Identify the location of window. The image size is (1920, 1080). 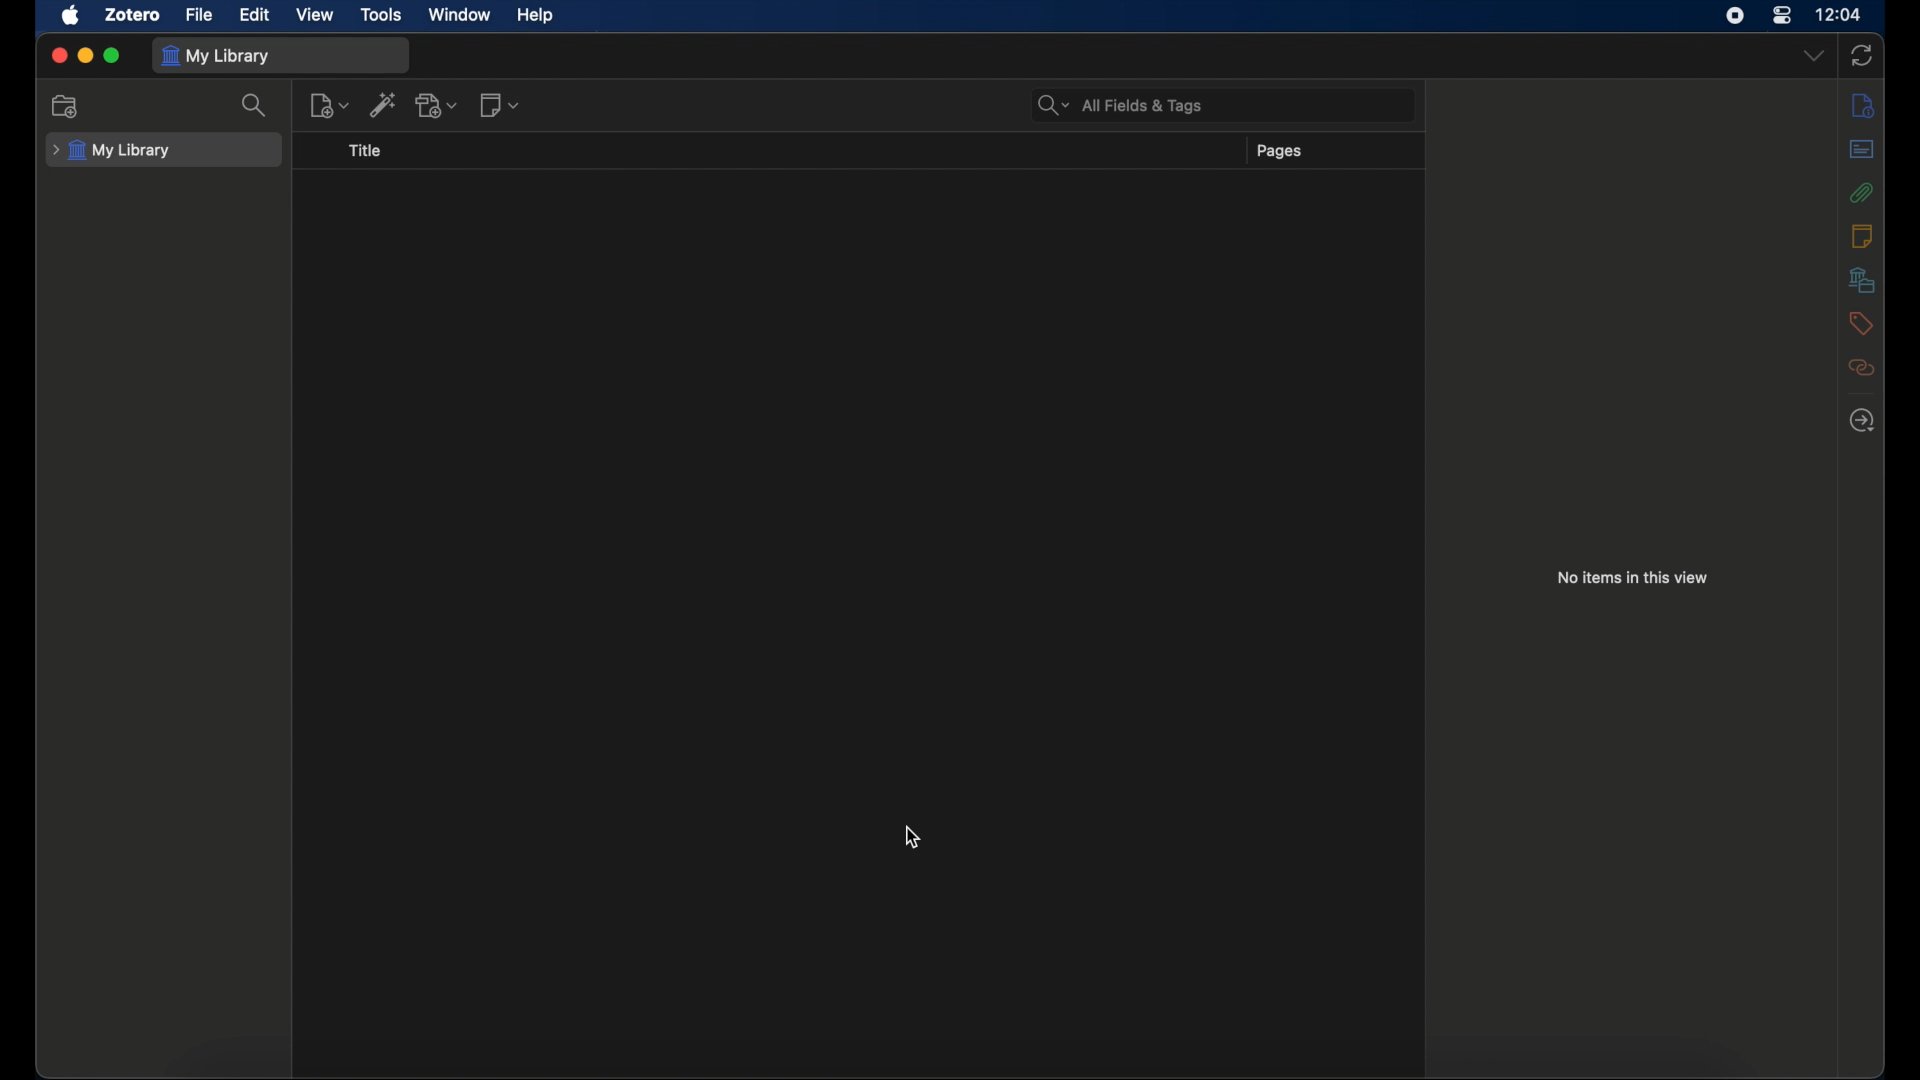
(458, 16).